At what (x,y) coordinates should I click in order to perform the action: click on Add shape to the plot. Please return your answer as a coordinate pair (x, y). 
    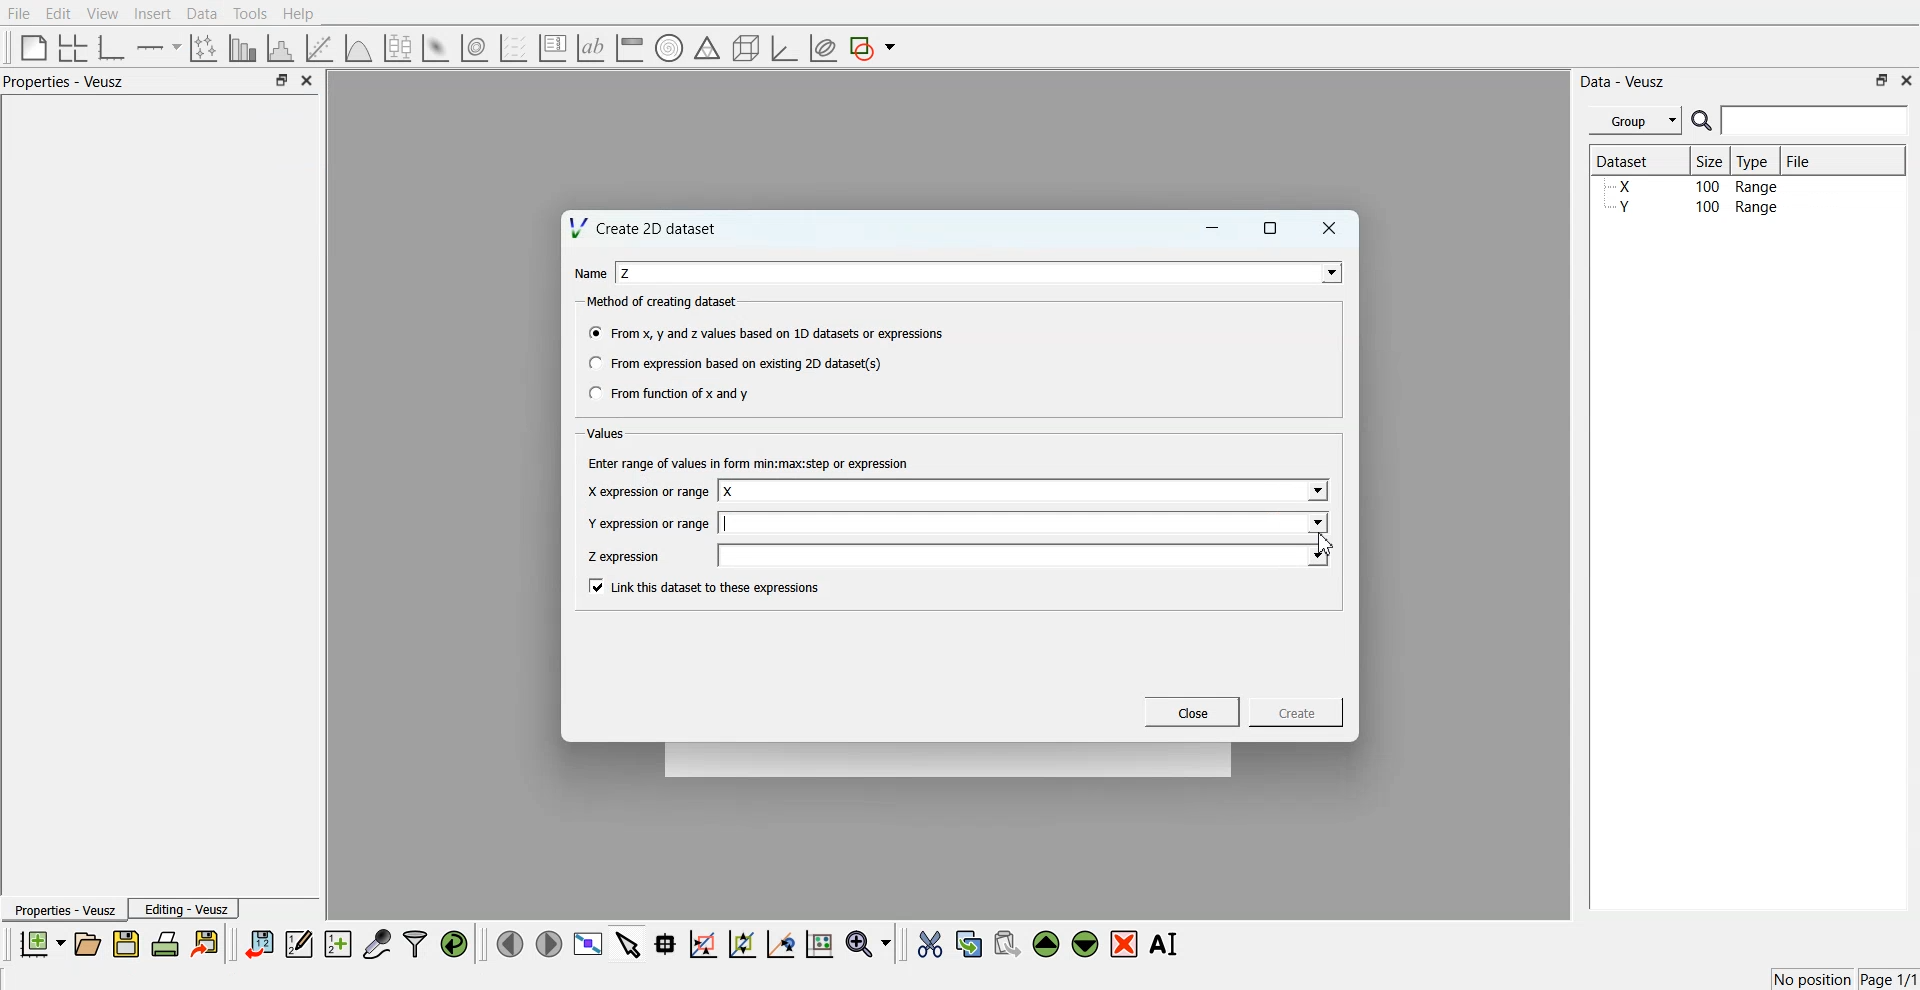
    Looking at the image, I should click on (872, 48).